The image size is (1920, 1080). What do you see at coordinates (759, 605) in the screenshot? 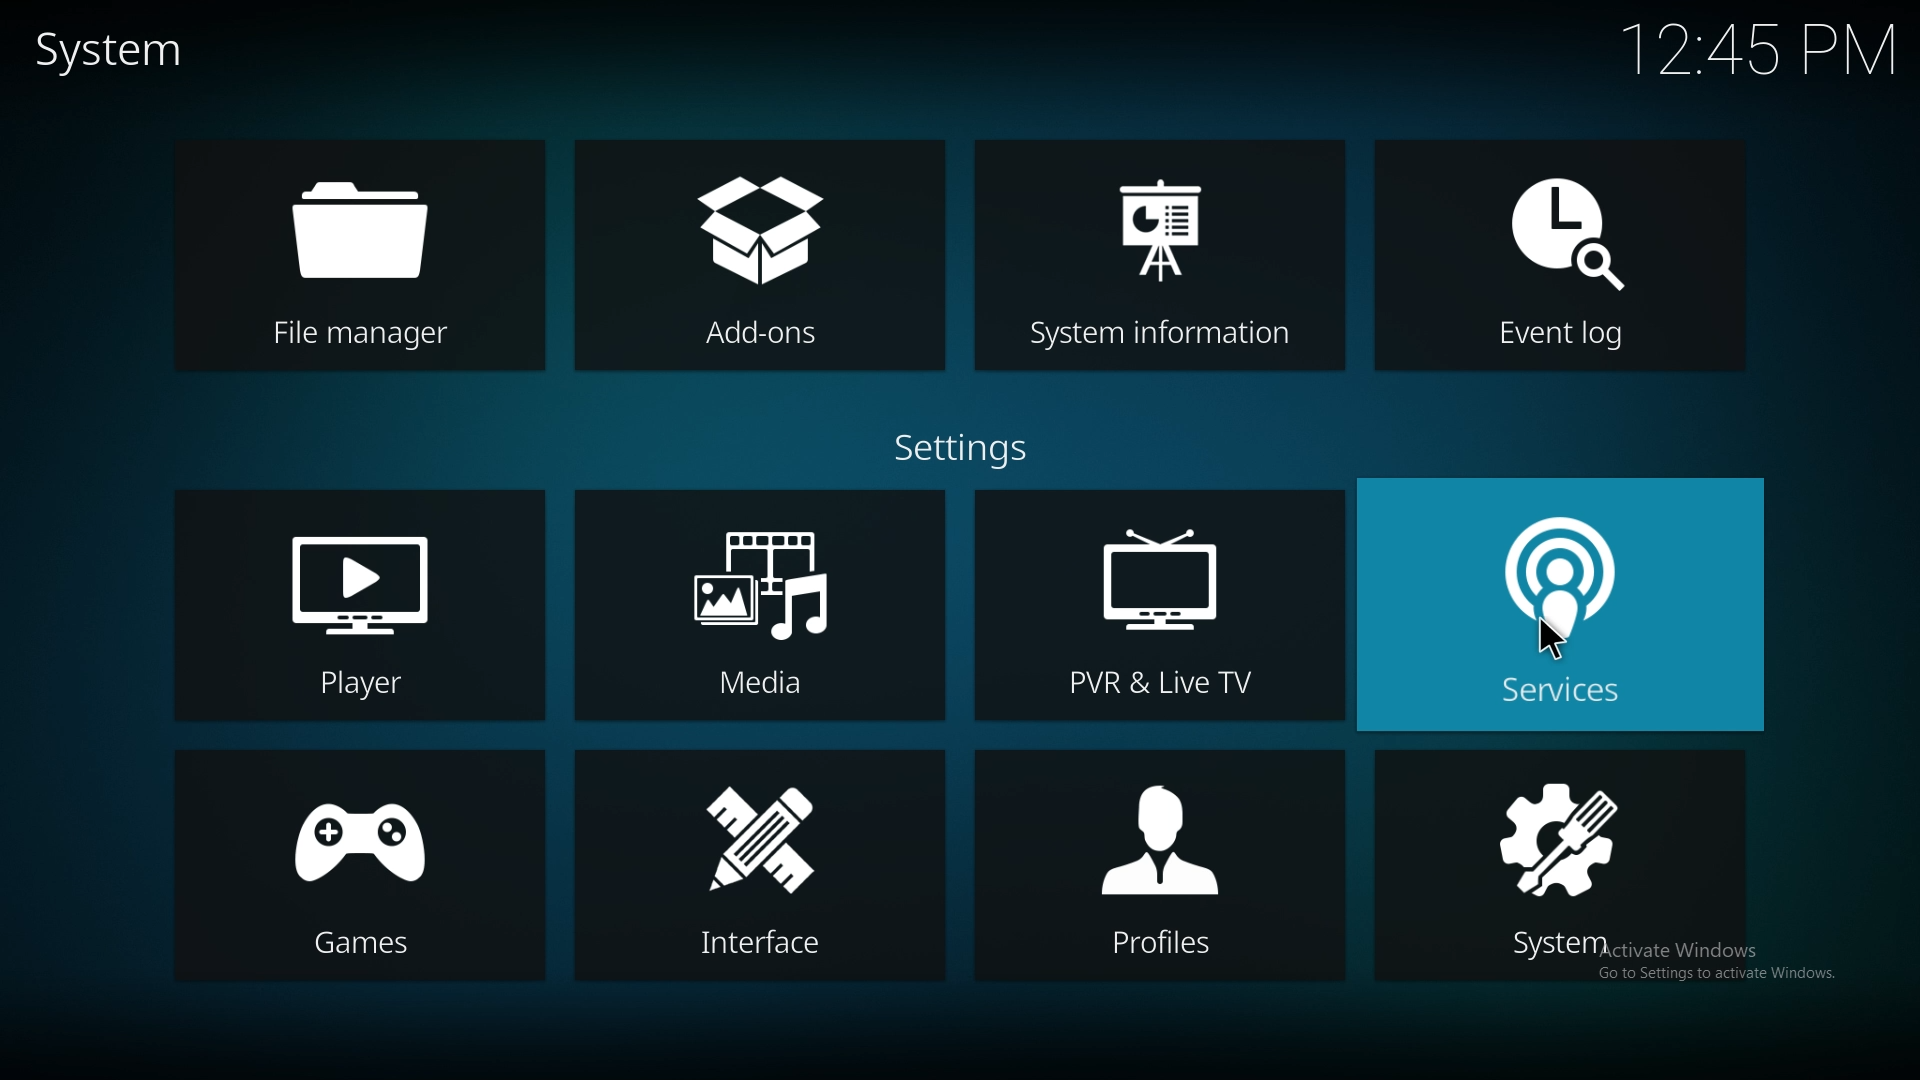
I see `media` at bounding box center [759, 605].